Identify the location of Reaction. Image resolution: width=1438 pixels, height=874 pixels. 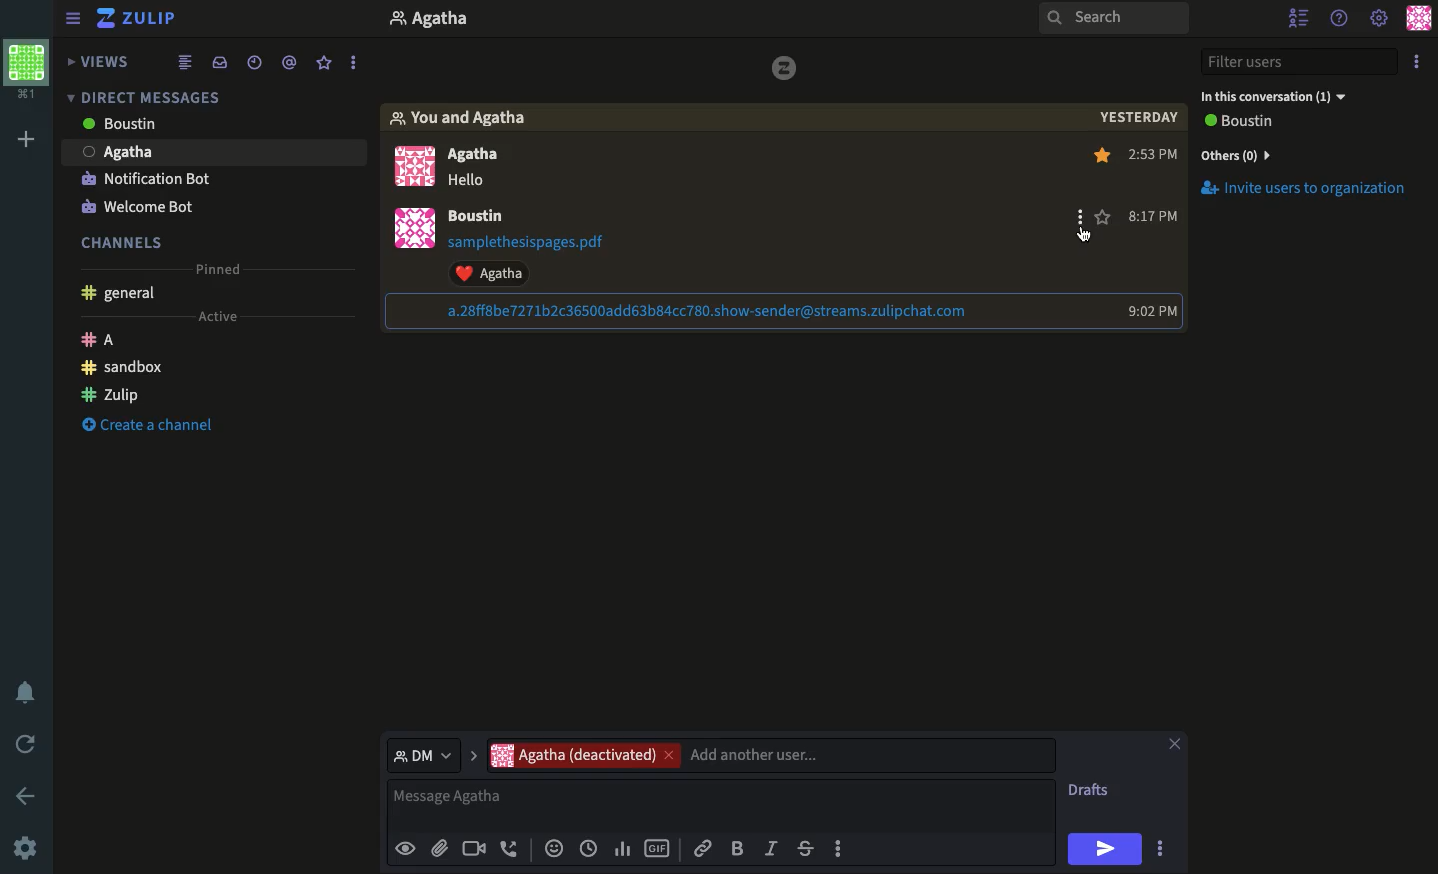
(552, 850).